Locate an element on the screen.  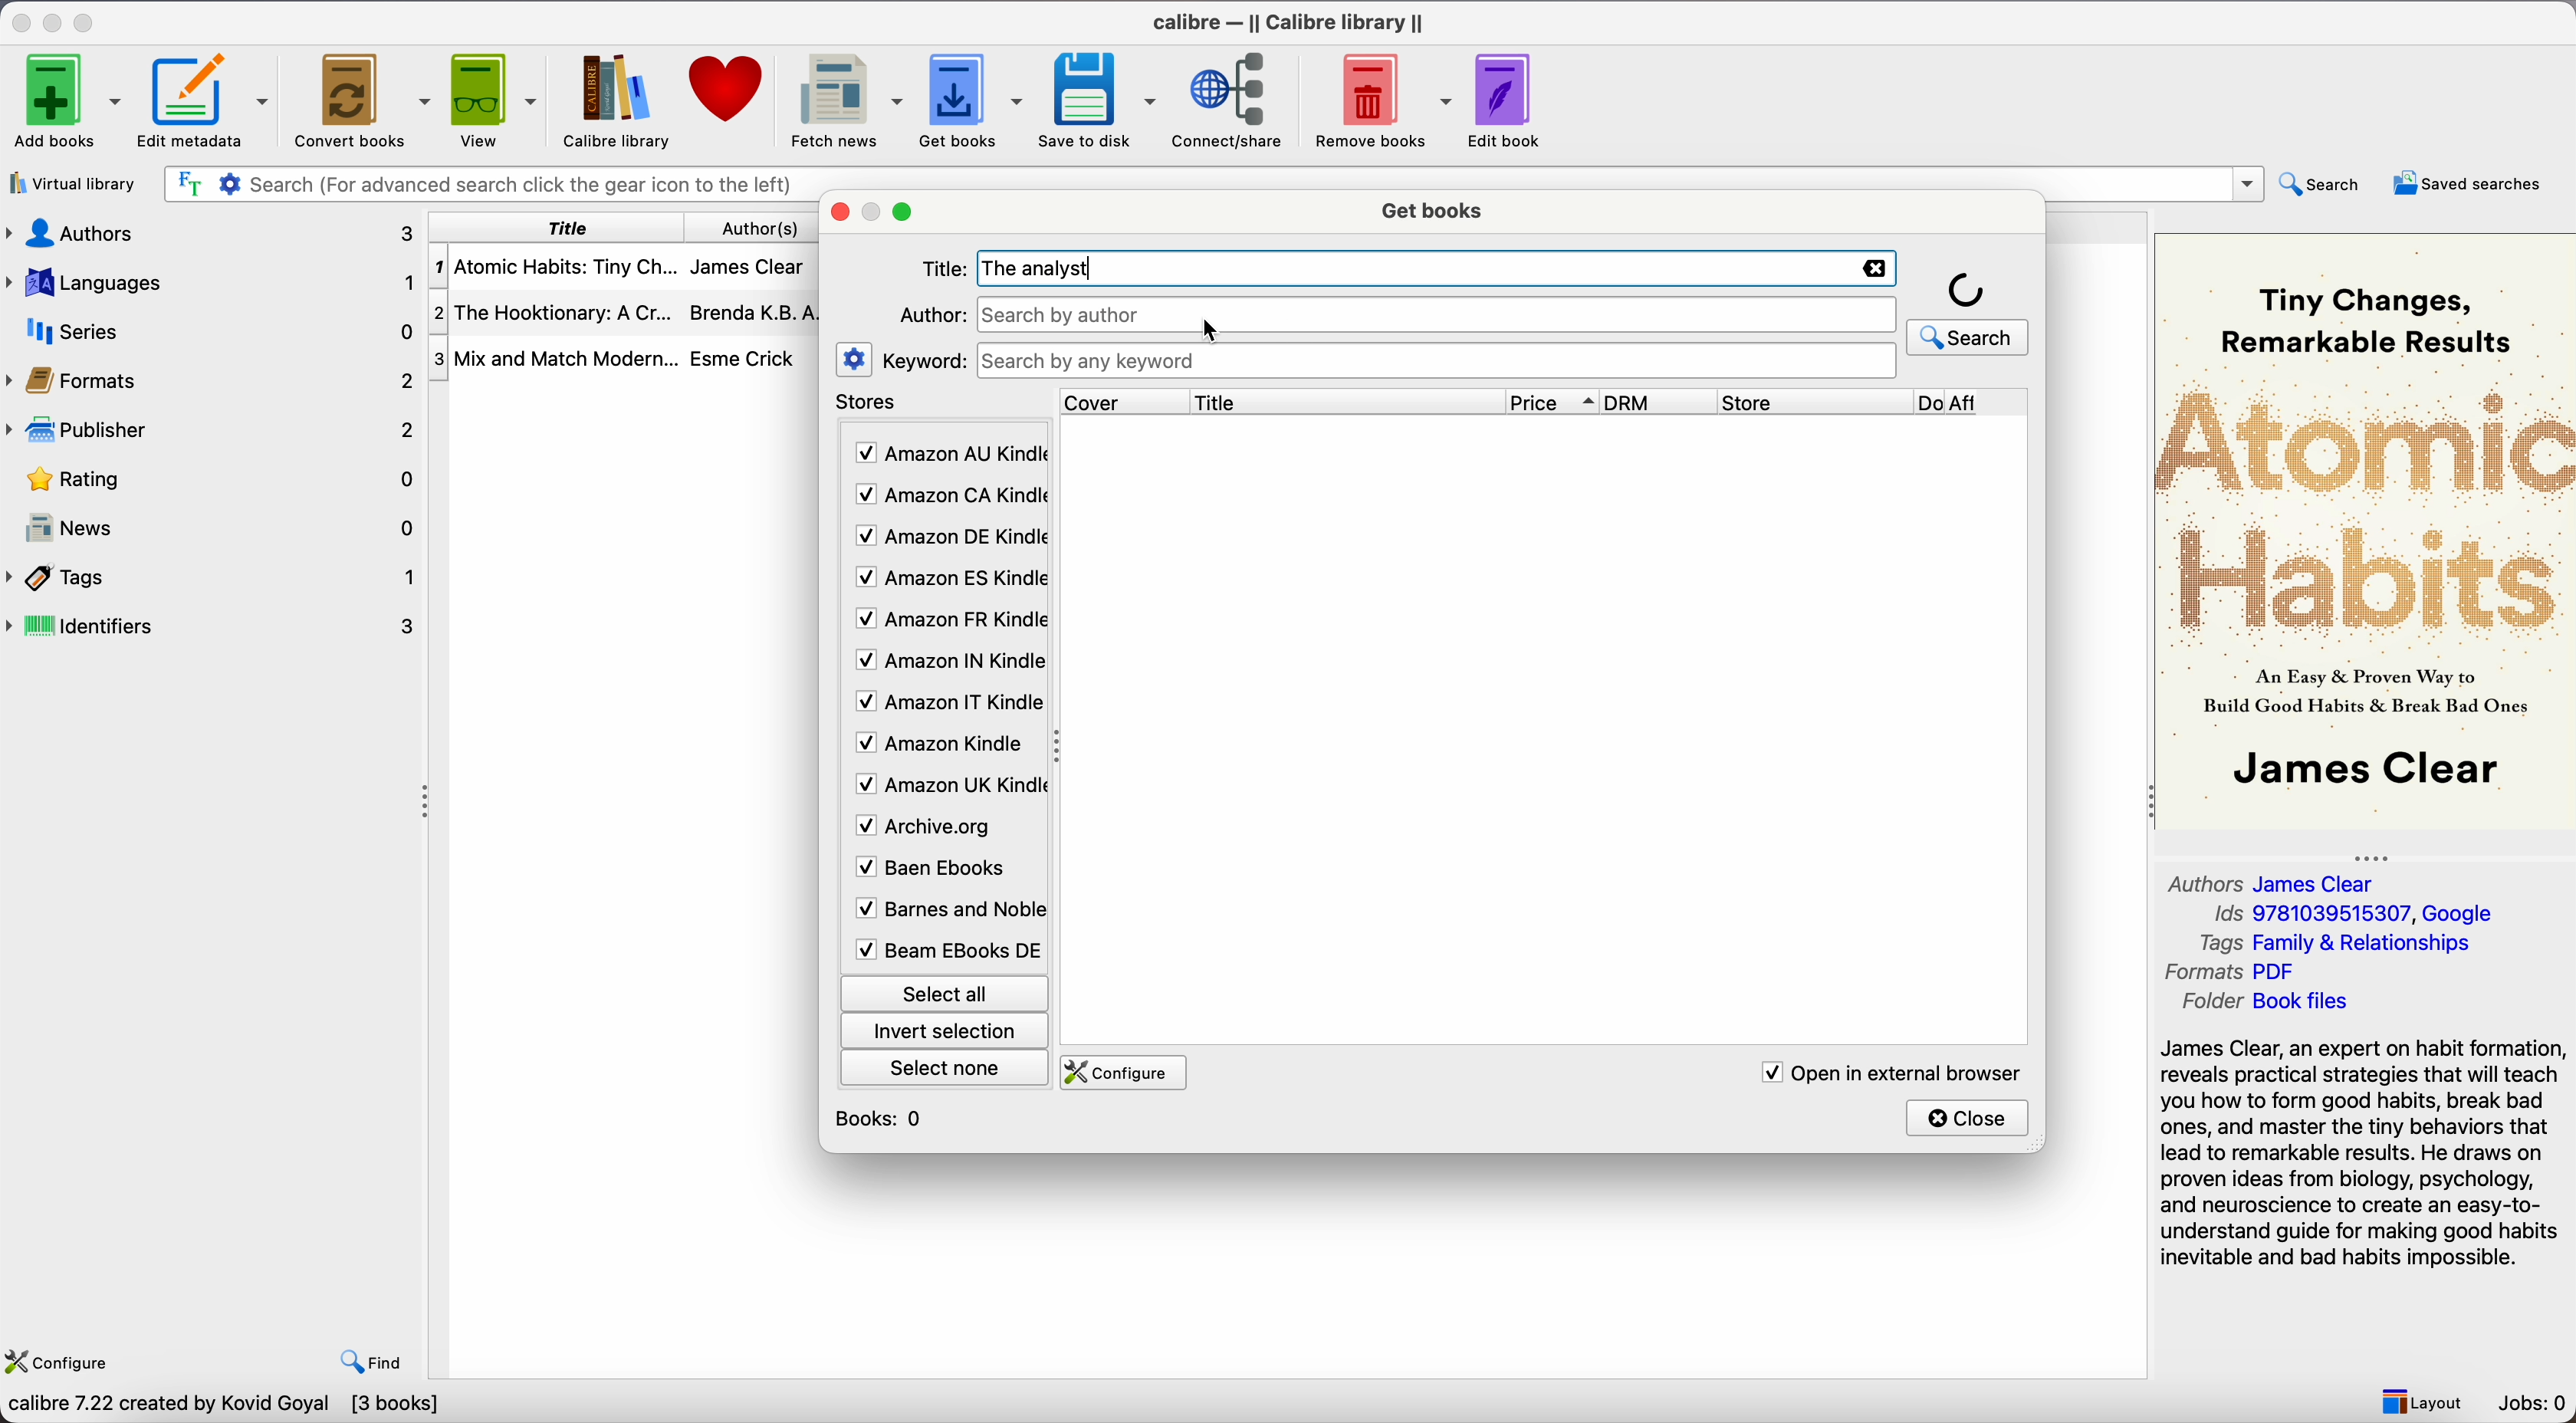
title is located at coordinates (567, 228).